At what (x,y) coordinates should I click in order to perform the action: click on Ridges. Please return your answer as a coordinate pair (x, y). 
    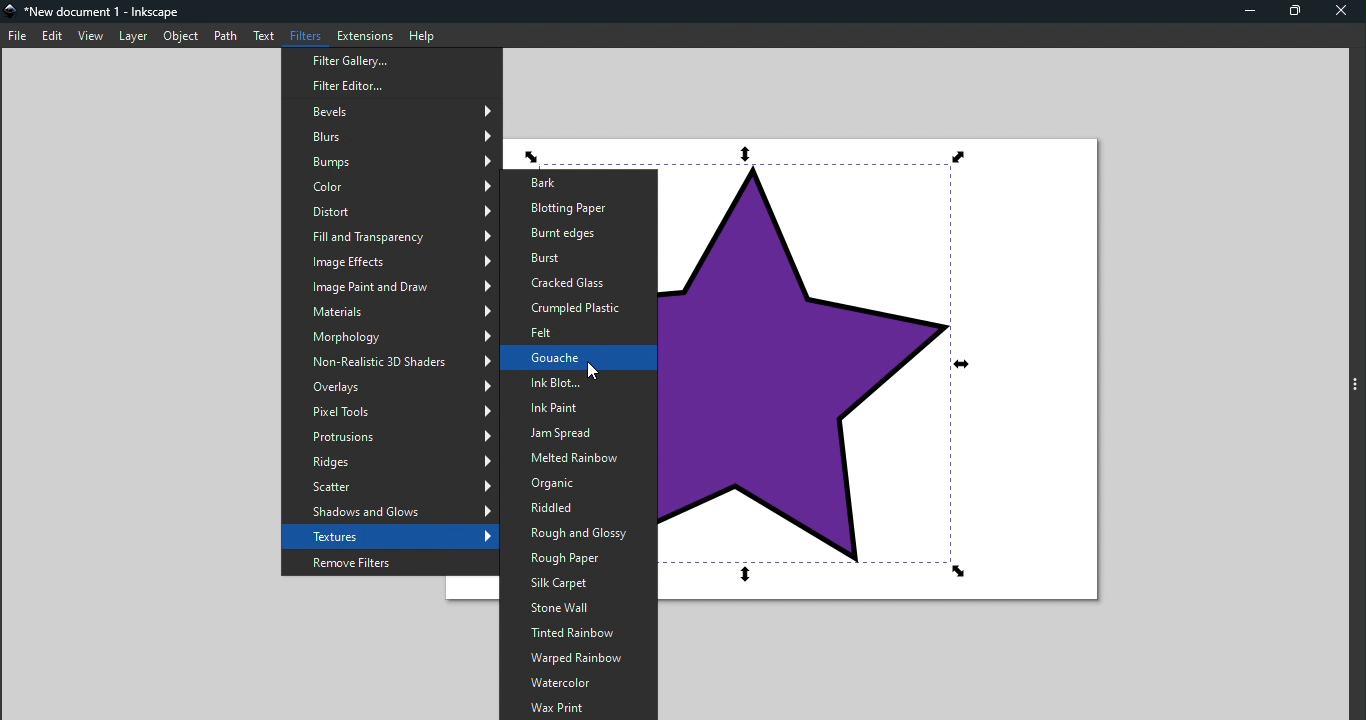
    Looking at the image, I should click on (390, 462).